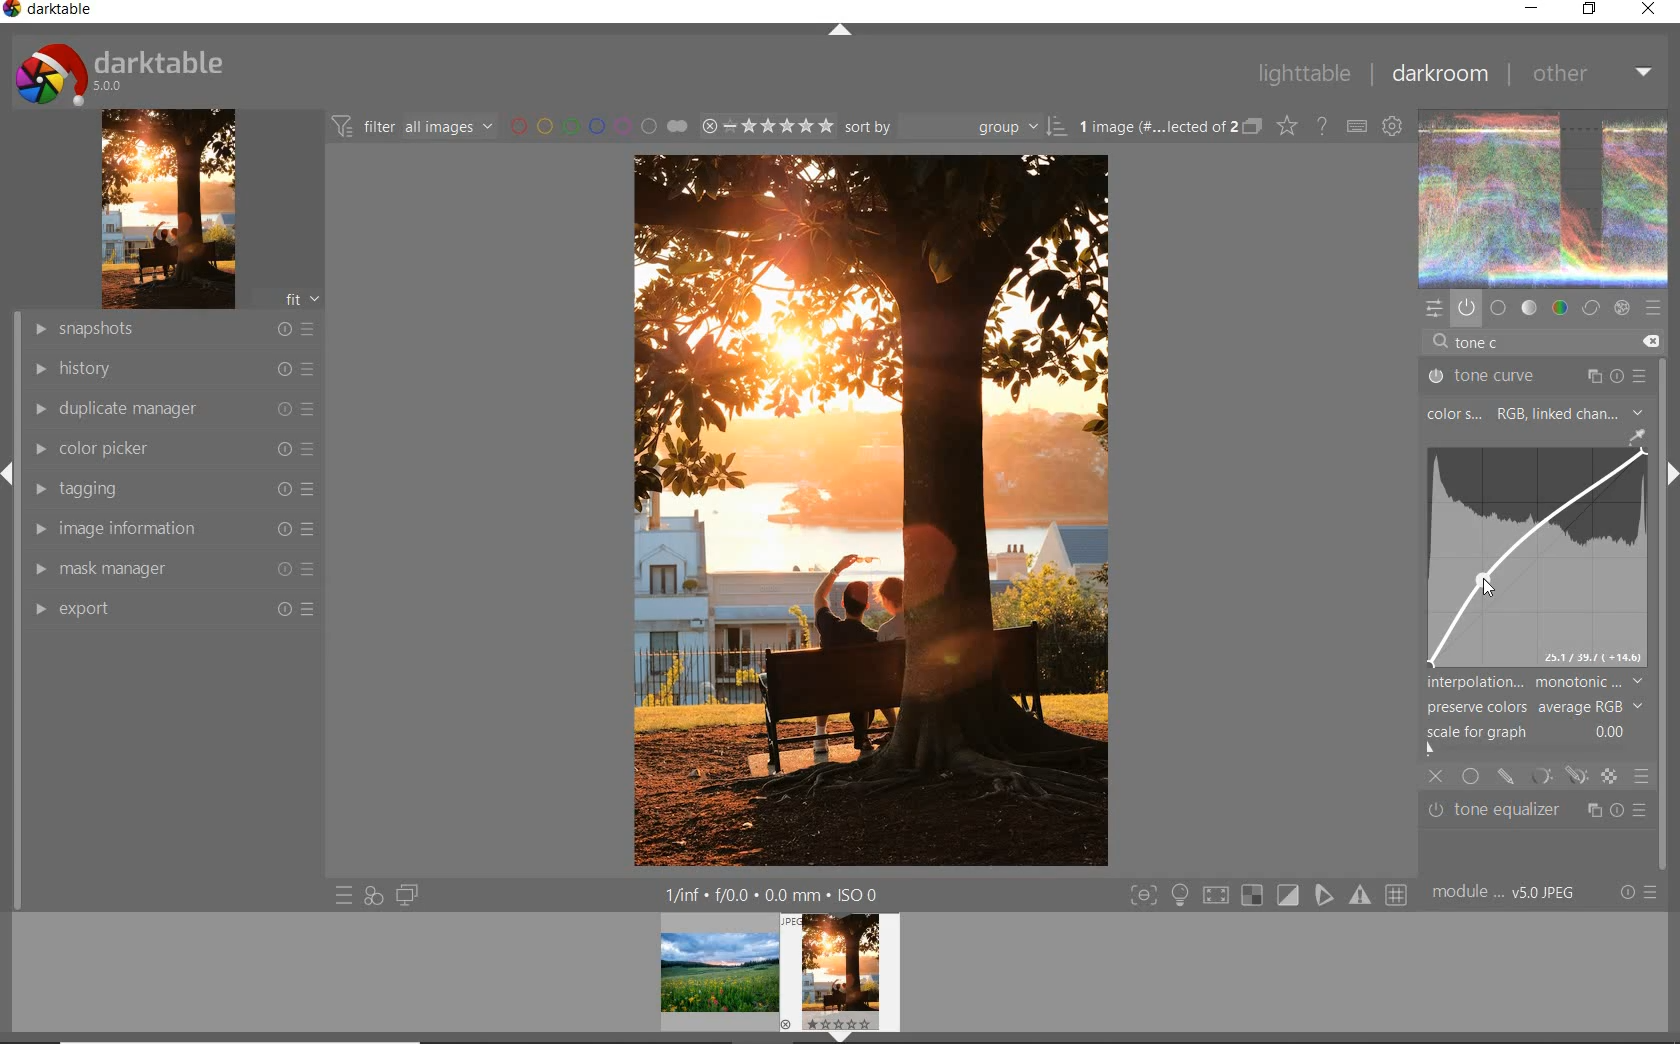 The height and width of the screenshot is (1044, 1680). I want to click on minimize, so click(1529, 8).